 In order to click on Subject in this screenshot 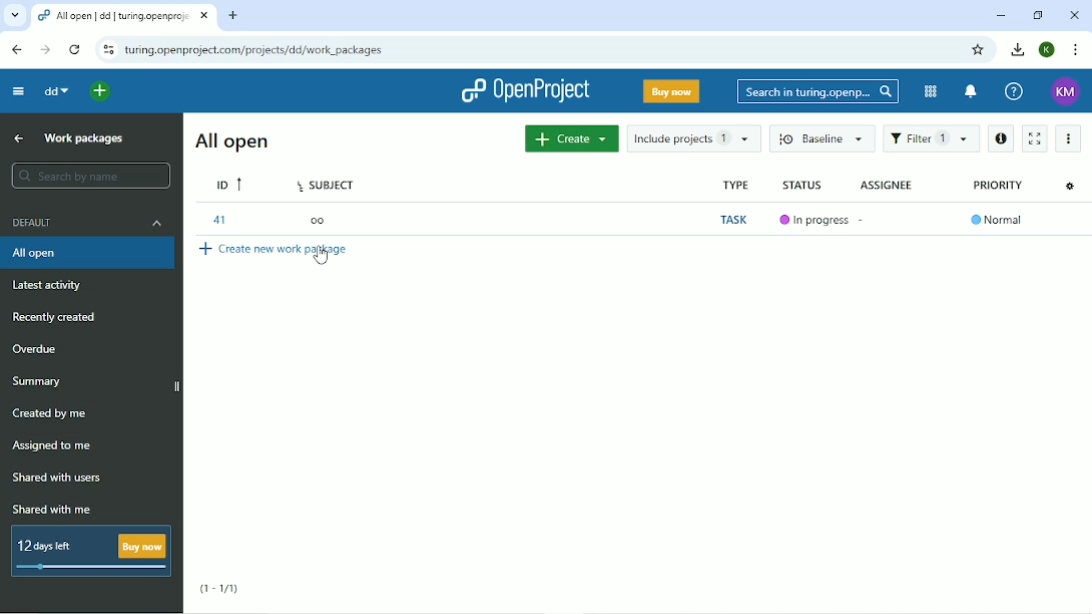, I will do `click(326, 186)`.